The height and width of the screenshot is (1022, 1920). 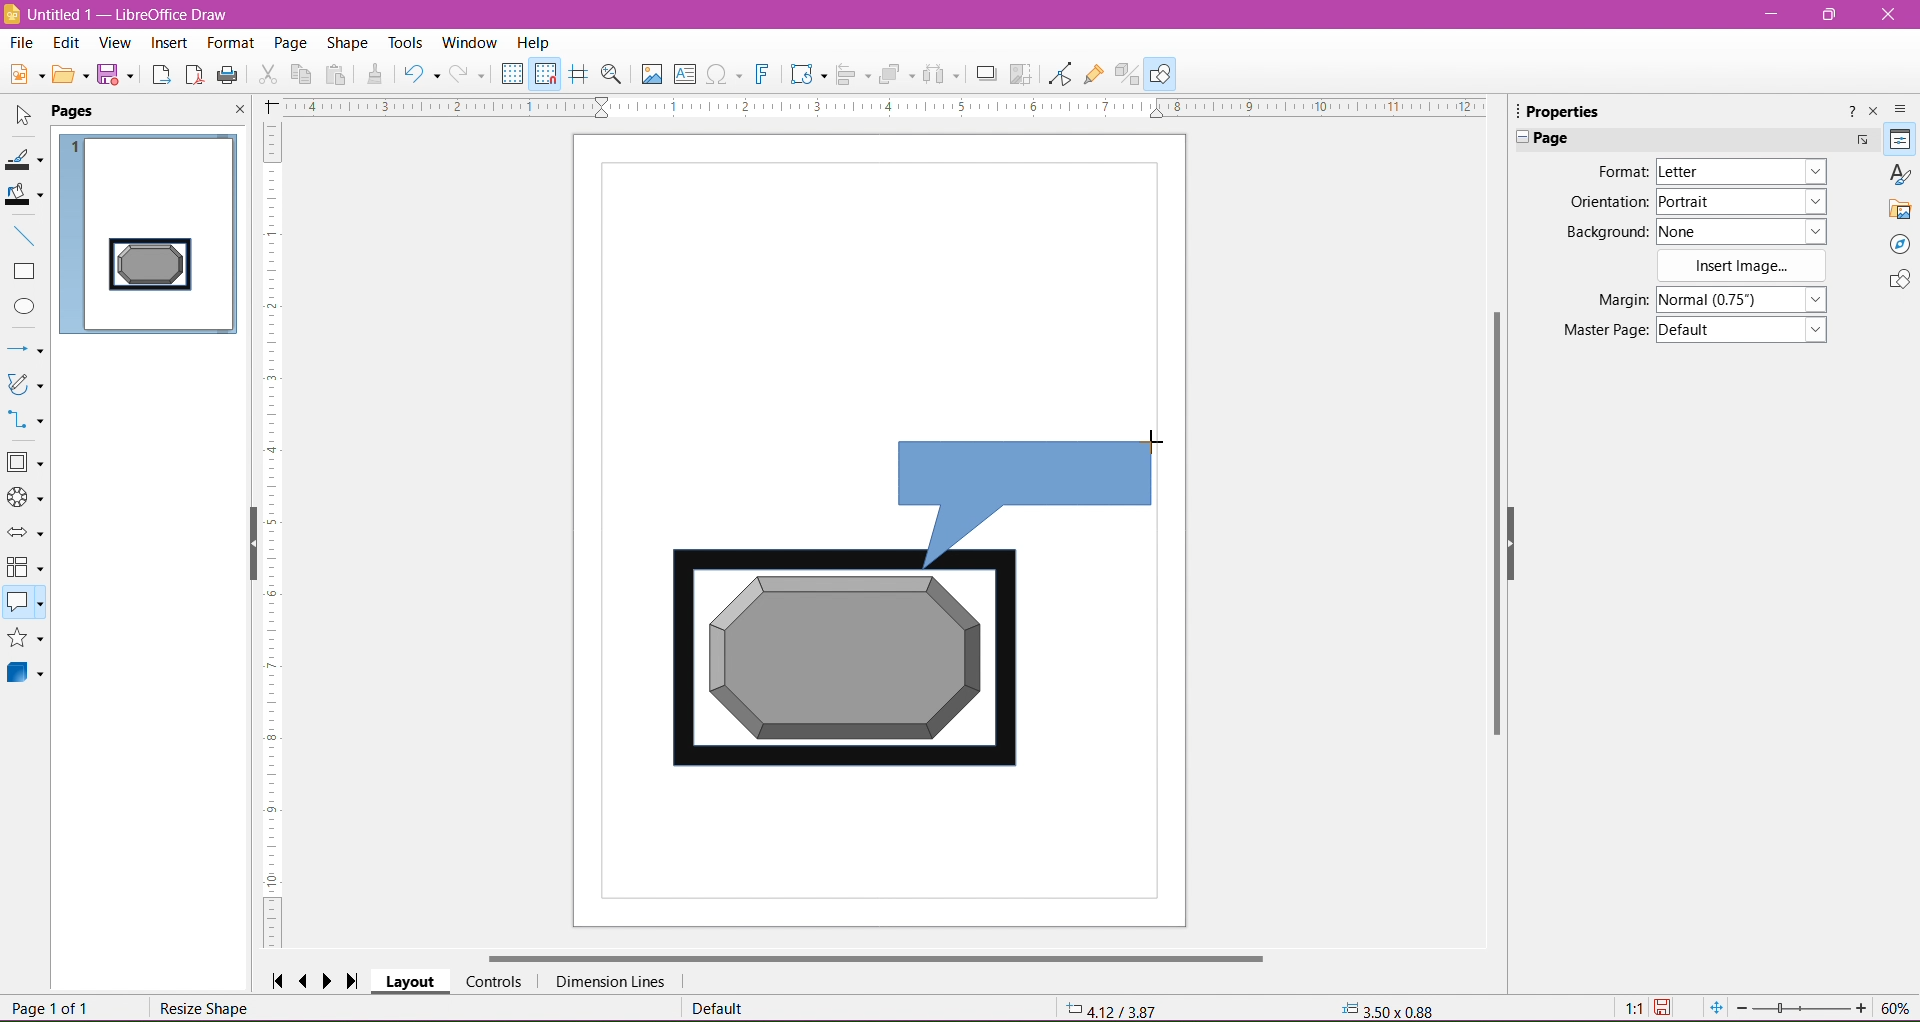 I want to click on Select, so click(x=24, y=116).